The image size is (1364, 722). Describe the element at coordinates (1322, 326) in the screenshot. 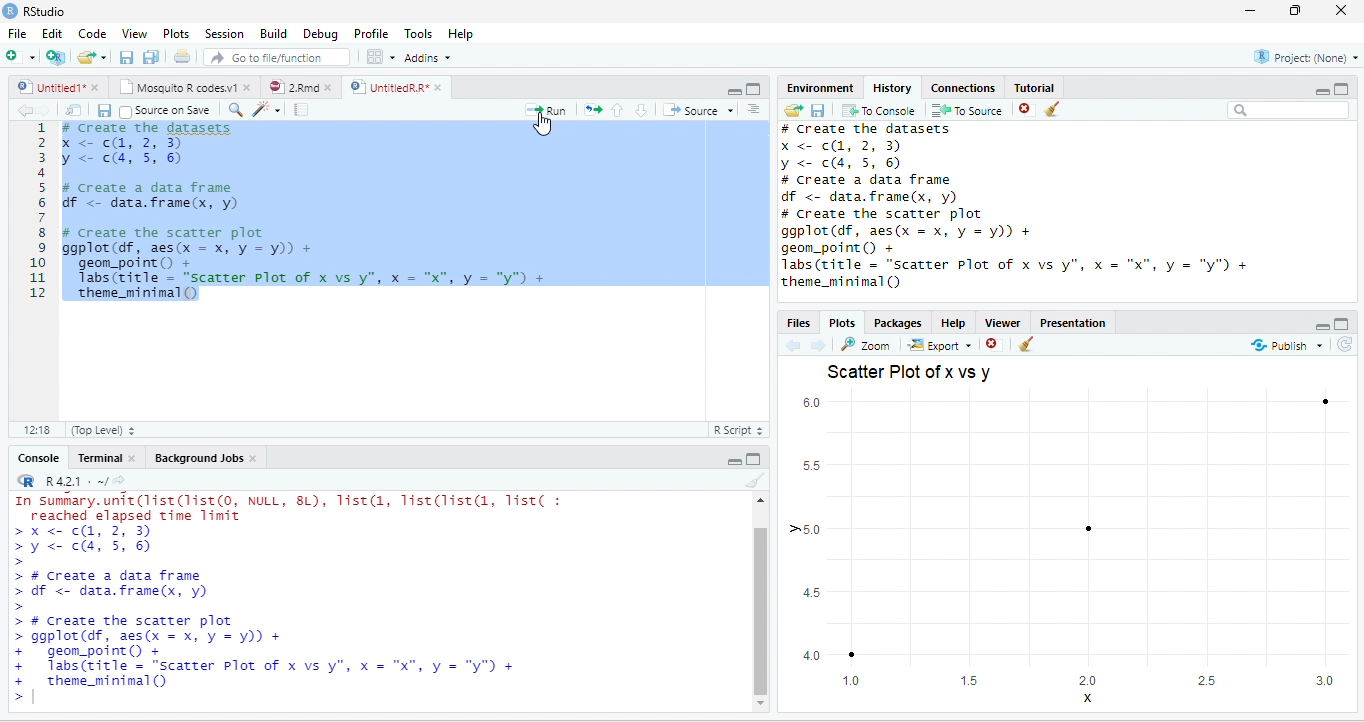

I see `Minimize` at that location.